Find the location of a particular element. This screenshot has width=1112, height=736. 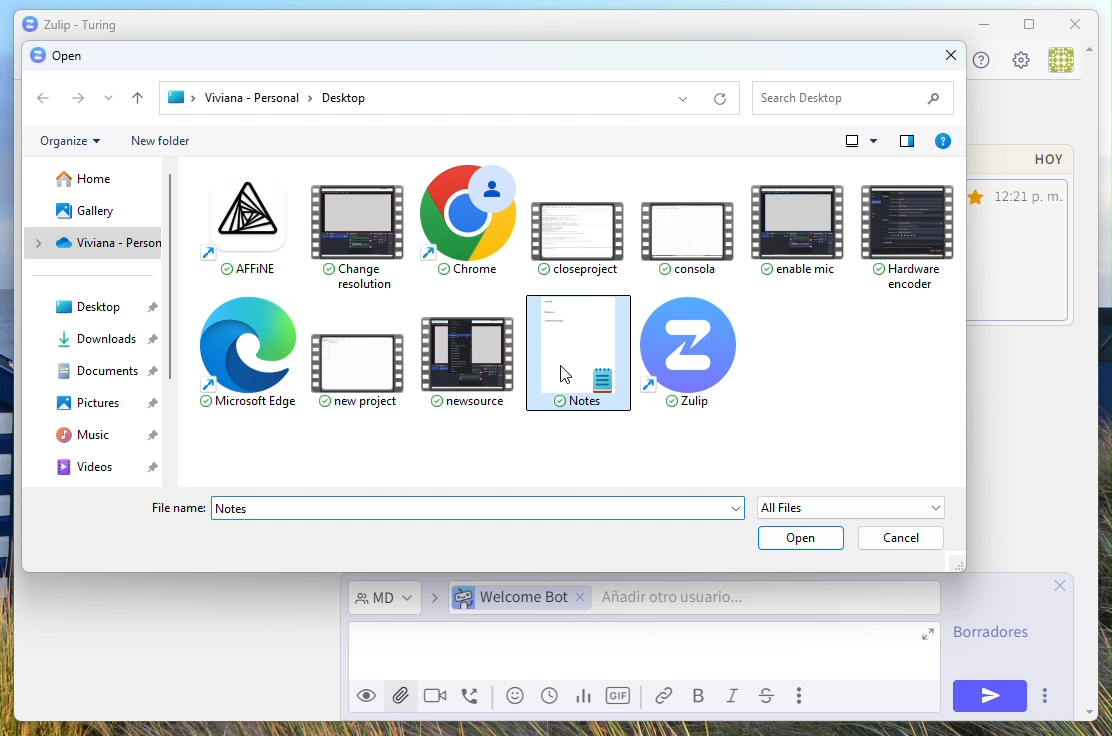

view is located at coordinates (365, 699).